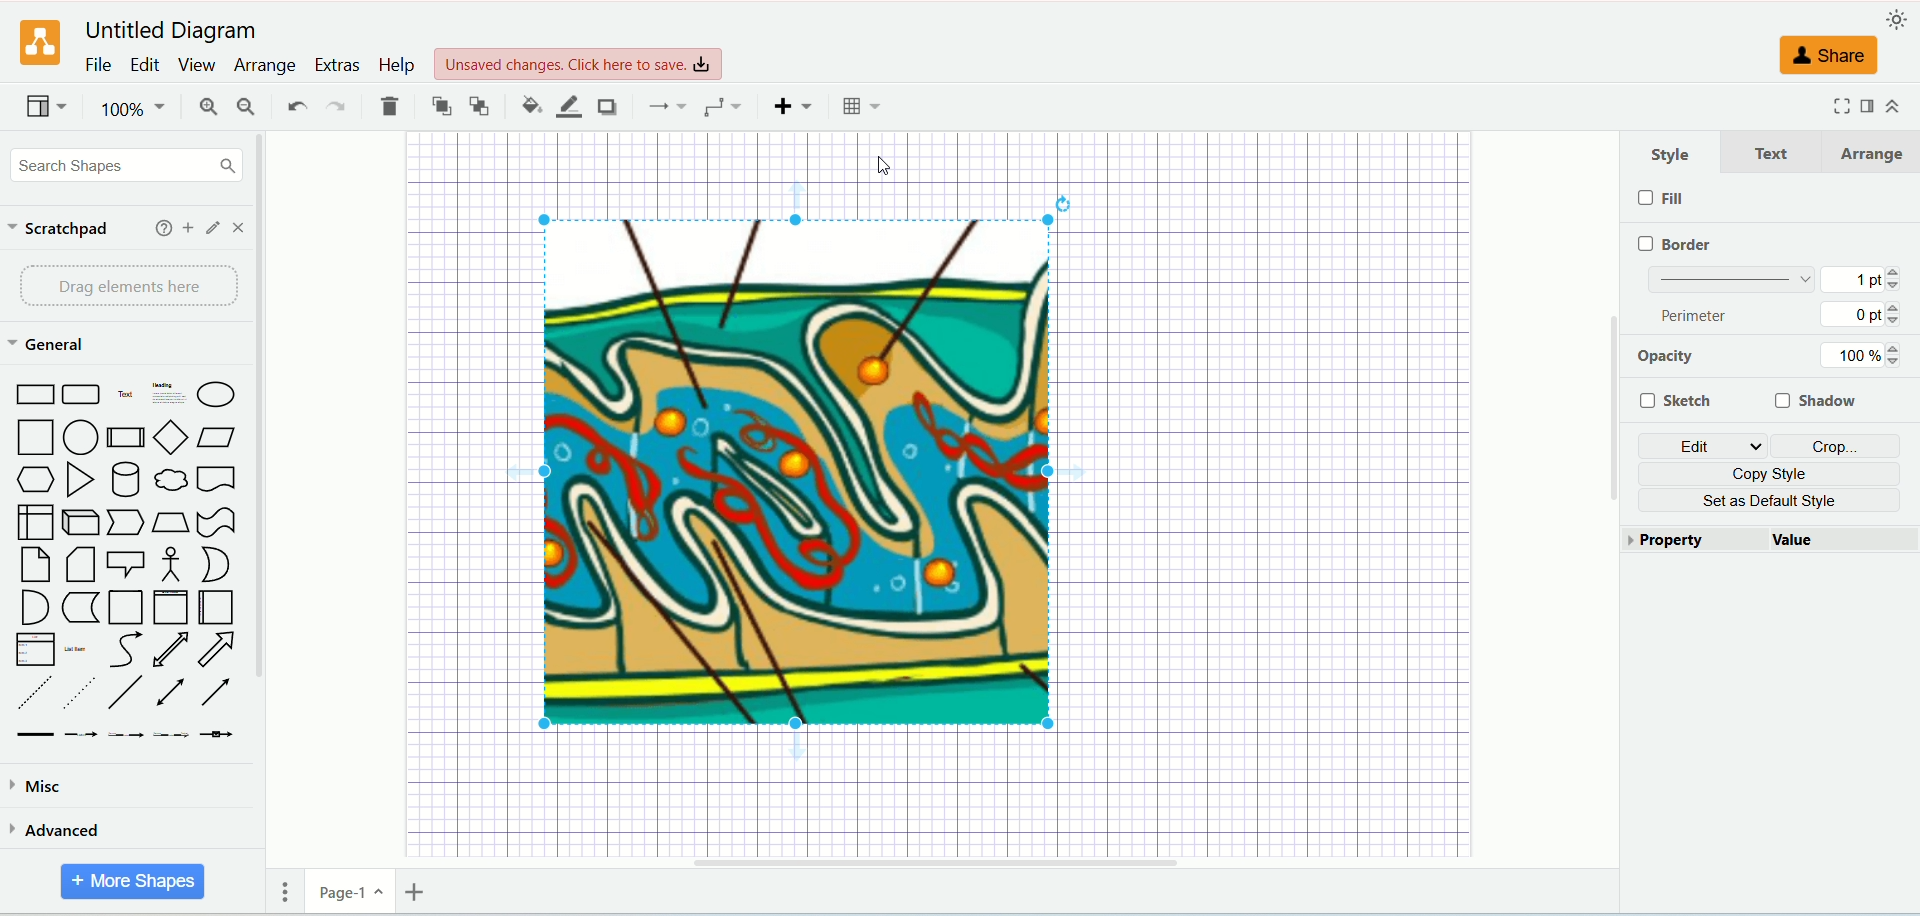 The height and width of the screenshot is (916, 1920). Describe the element at coordinates (793, 106) in the screenshot. I see `insert` at that location.